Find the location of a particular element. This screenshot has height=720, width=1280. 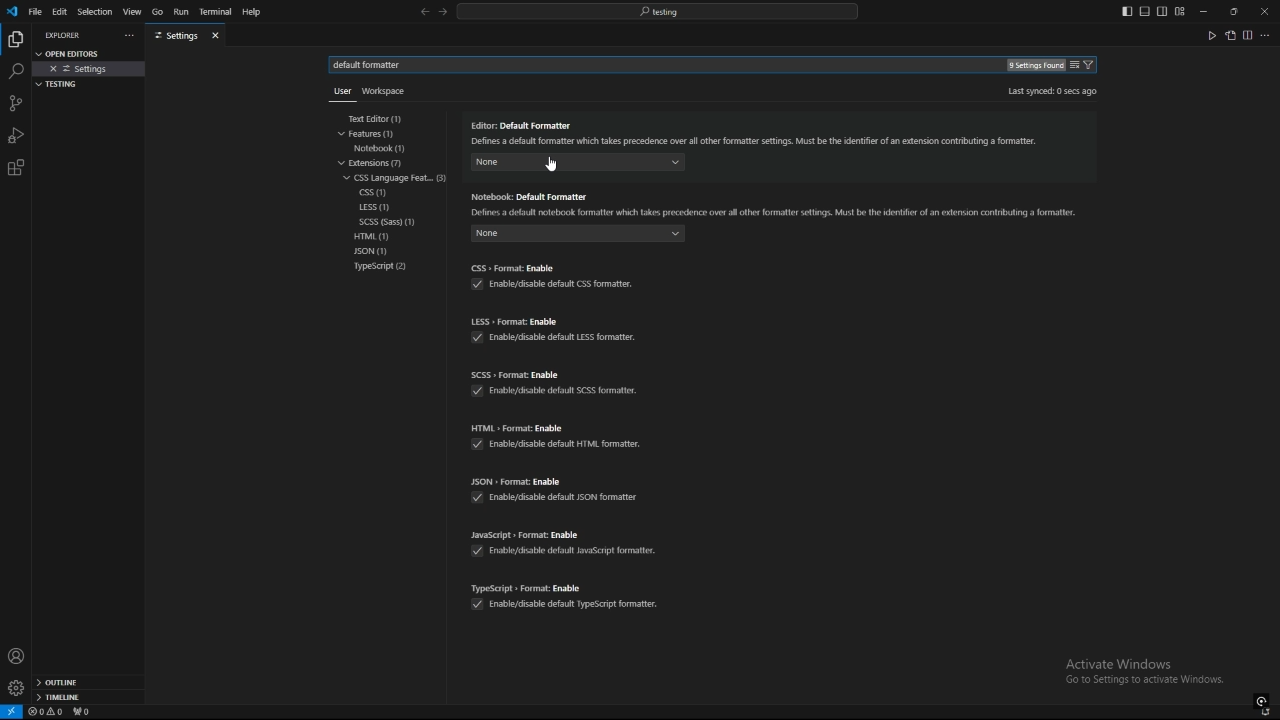

search bar is located at coordinates (657, 11).